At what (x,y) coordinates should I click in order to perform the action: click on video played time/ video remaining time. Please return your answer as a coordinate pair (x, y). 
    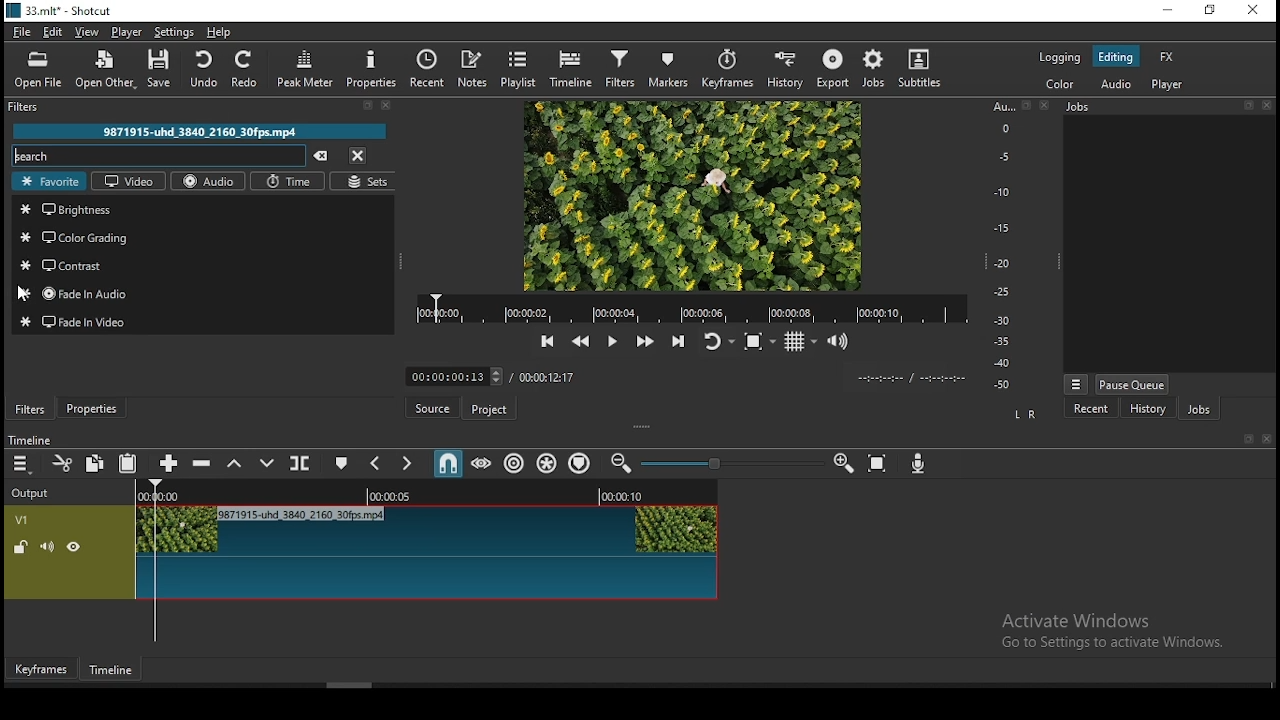
    Looking at the image, I should click on (888, 377).